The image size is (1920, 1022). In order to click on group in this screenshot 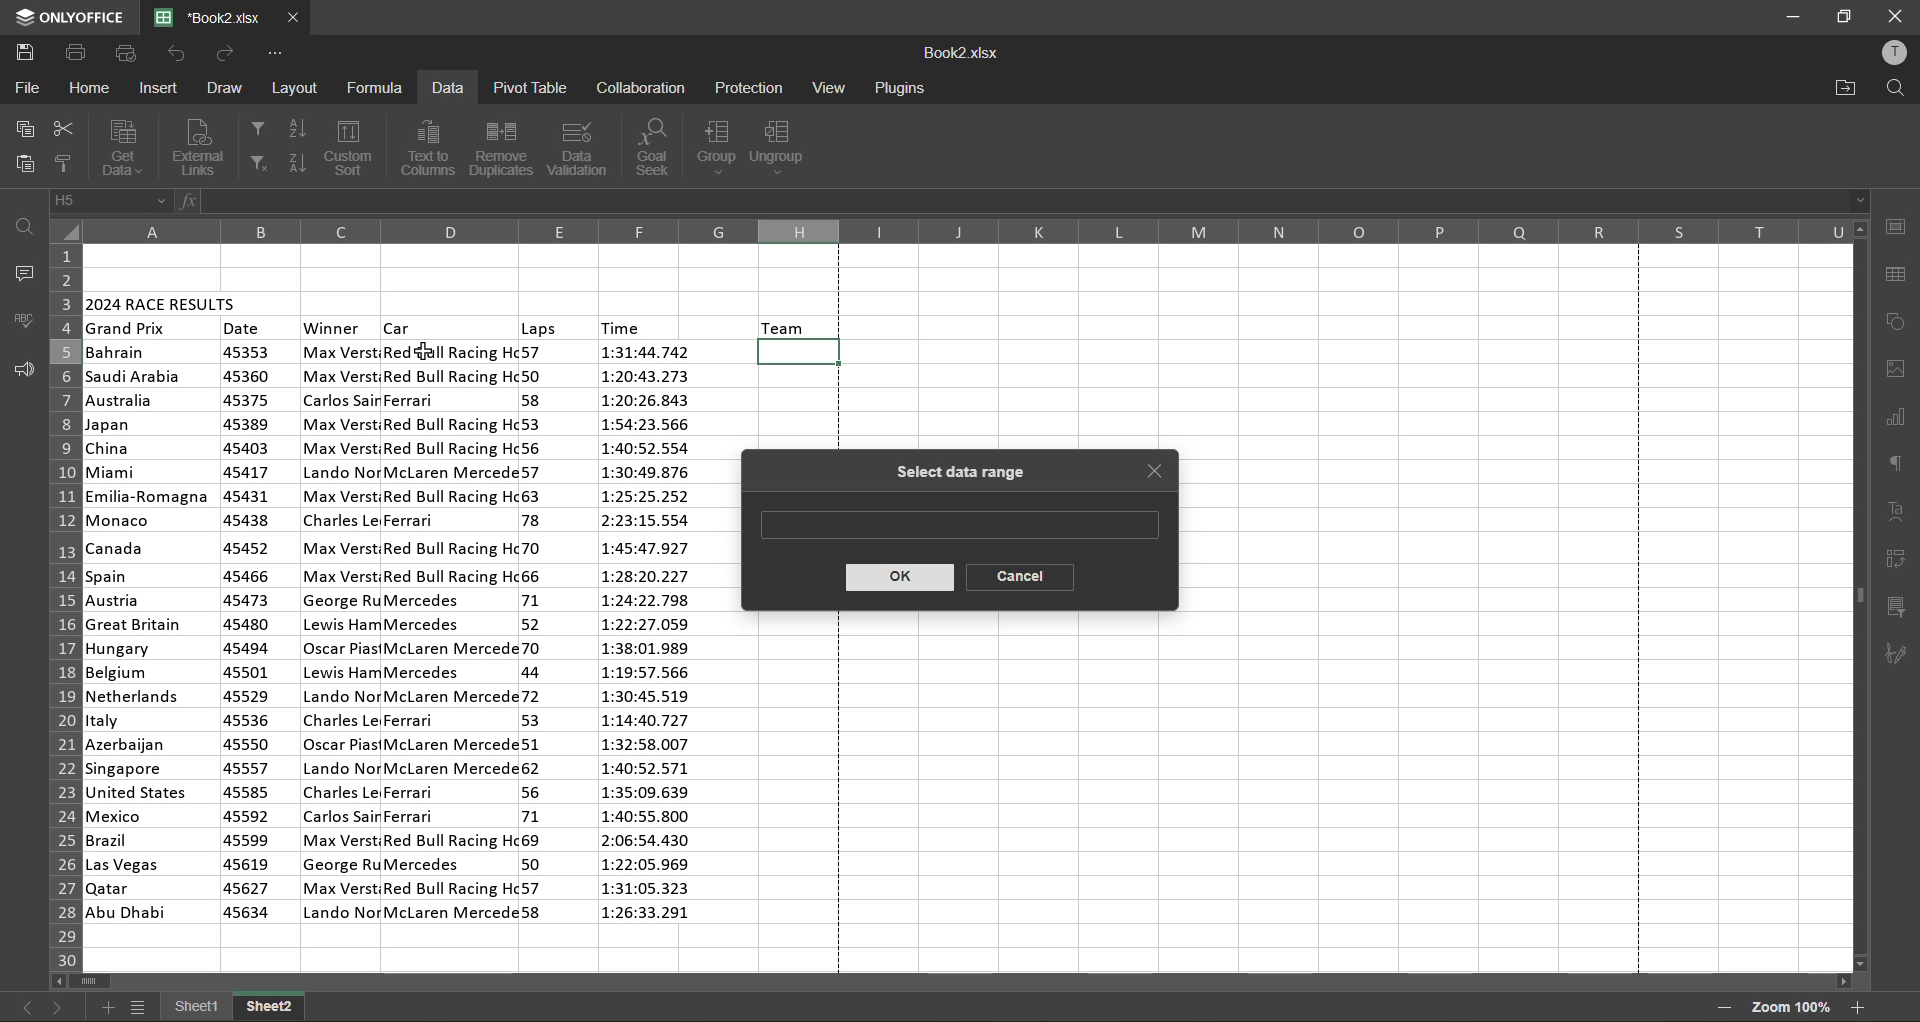, I will do `click(719, 146)`.